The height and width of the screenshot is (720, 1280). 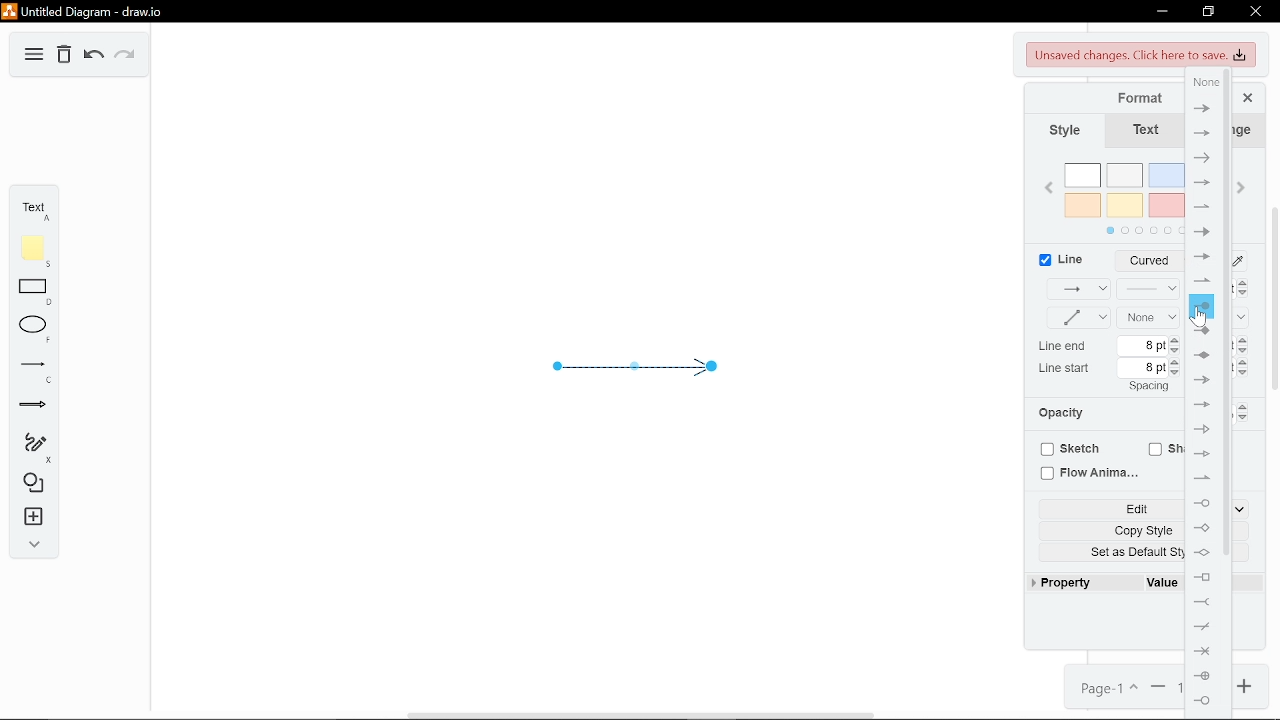 What do you see at coordinates (1160, 11) in the screenshot?
I see `Minimize` at bounding box center [1160, 11].